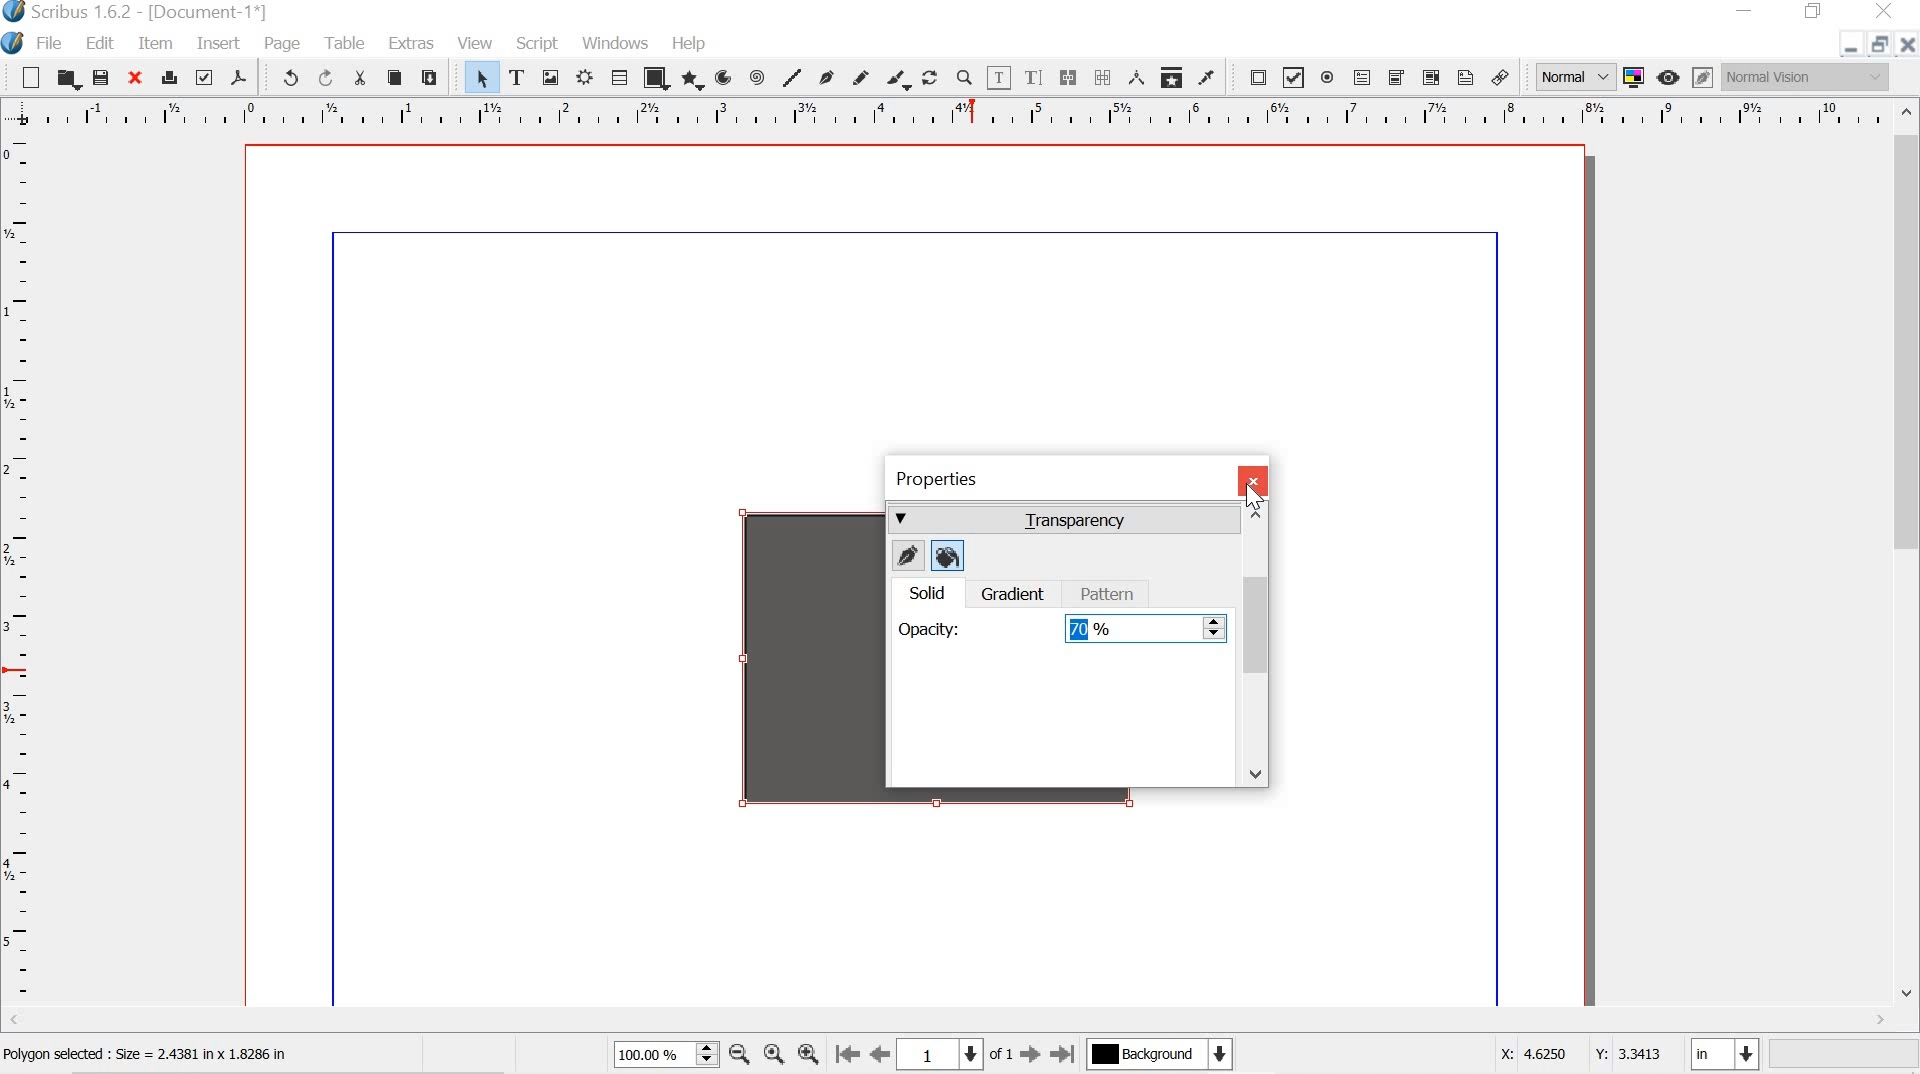 The width and height of the screenshot is (1920, 1074). Describe the element at coordinates (1063, 520) in the screenshot. I see `transparency` at that location.